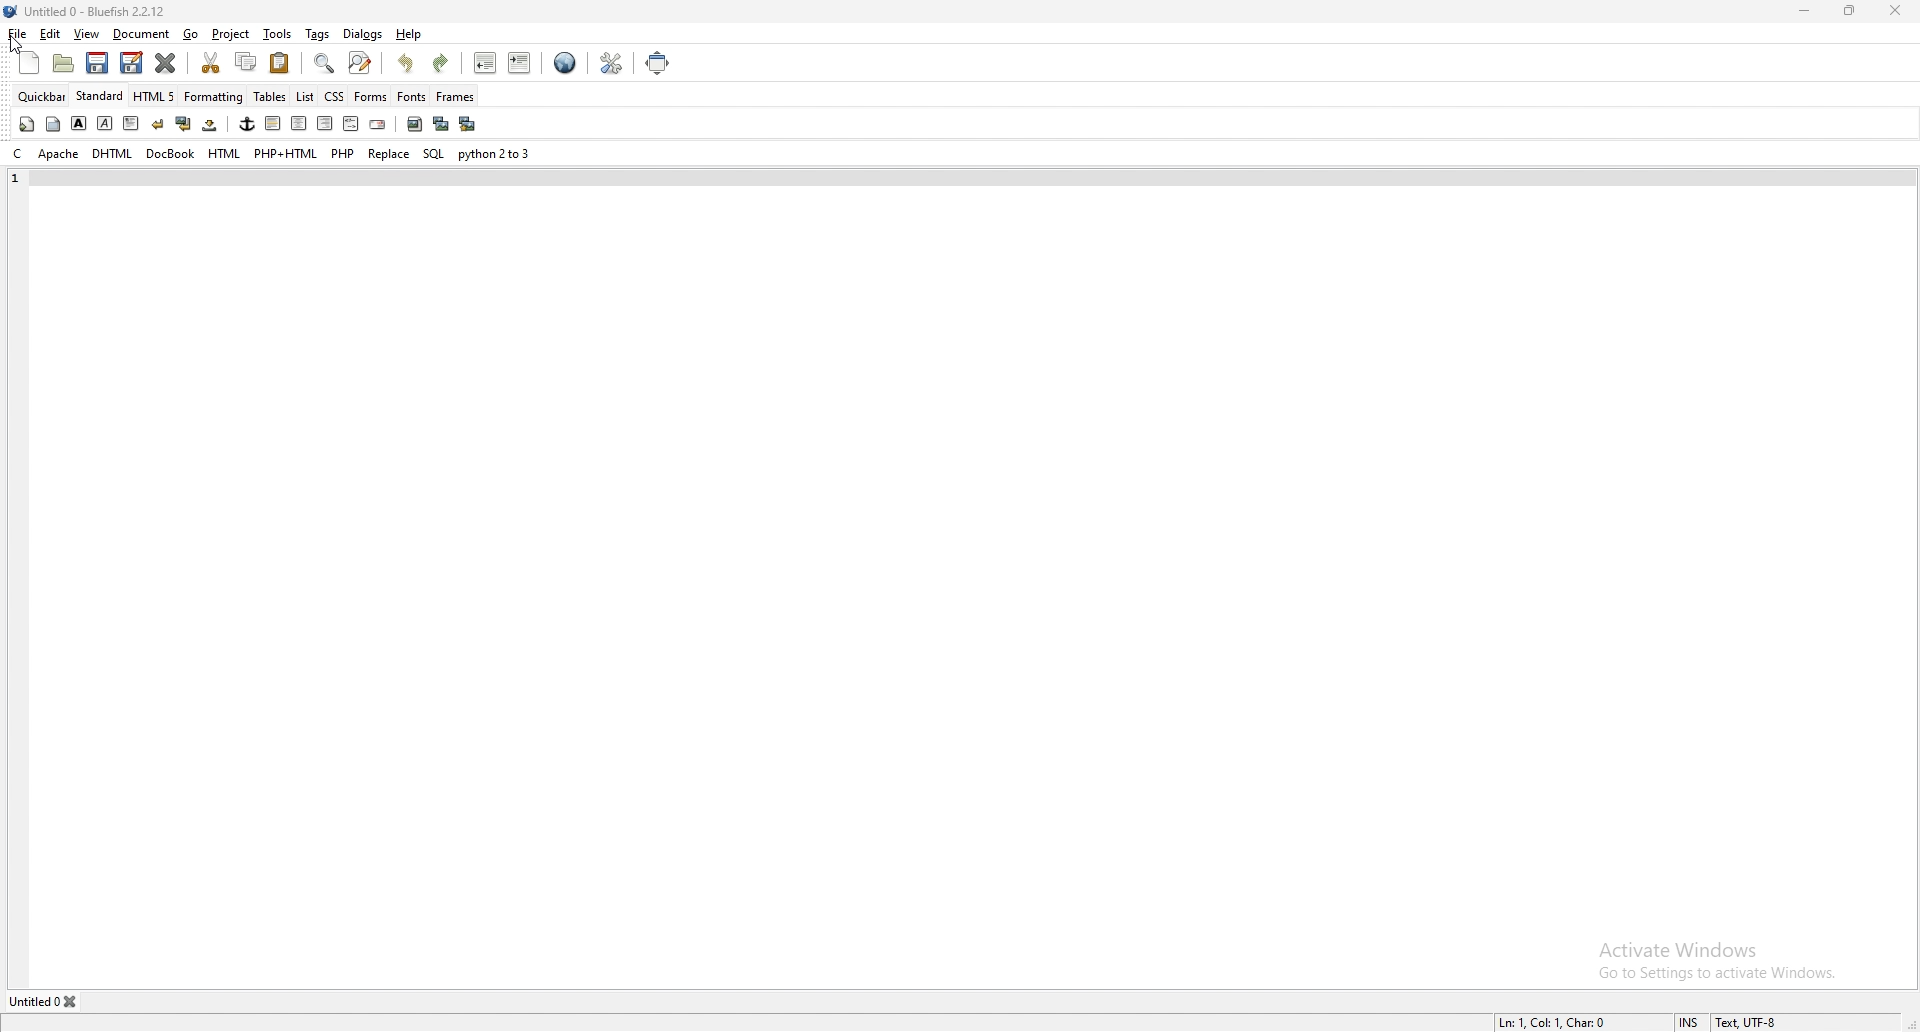  Describe the element at coordinates (273, 123) in the screenshot. I see `horizontal rule` at that location.